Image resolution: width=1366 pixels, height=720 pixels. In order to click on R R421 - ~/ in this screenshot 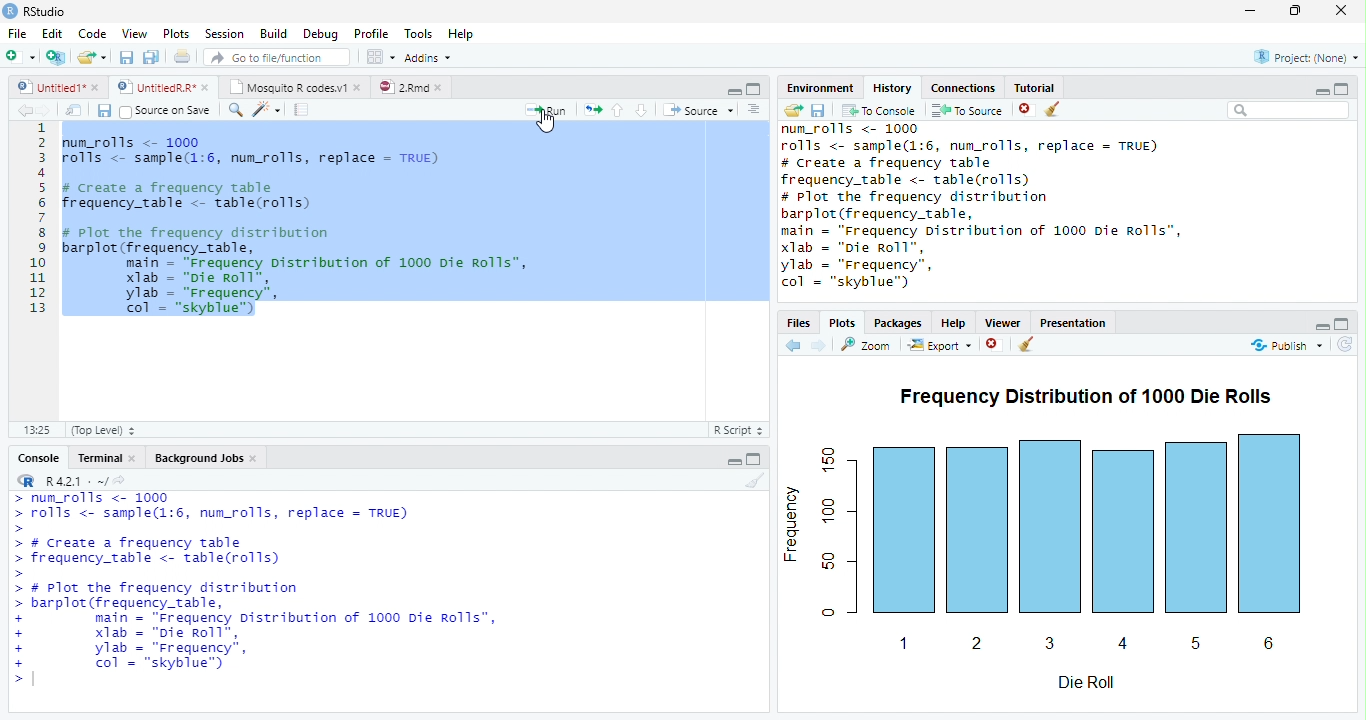, I will do `click(69, 481)`.